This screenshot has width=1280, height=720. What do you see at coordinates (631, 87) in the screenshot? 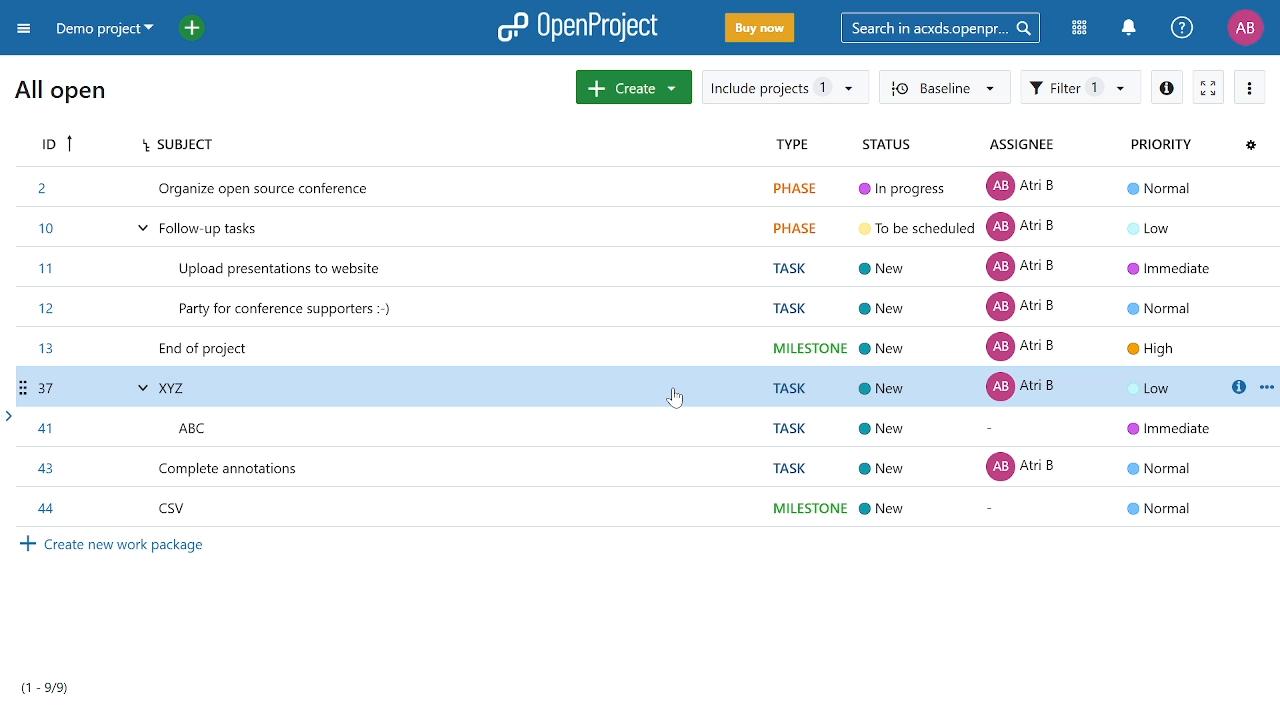
I see `Create` at bounding box center [631, 87].